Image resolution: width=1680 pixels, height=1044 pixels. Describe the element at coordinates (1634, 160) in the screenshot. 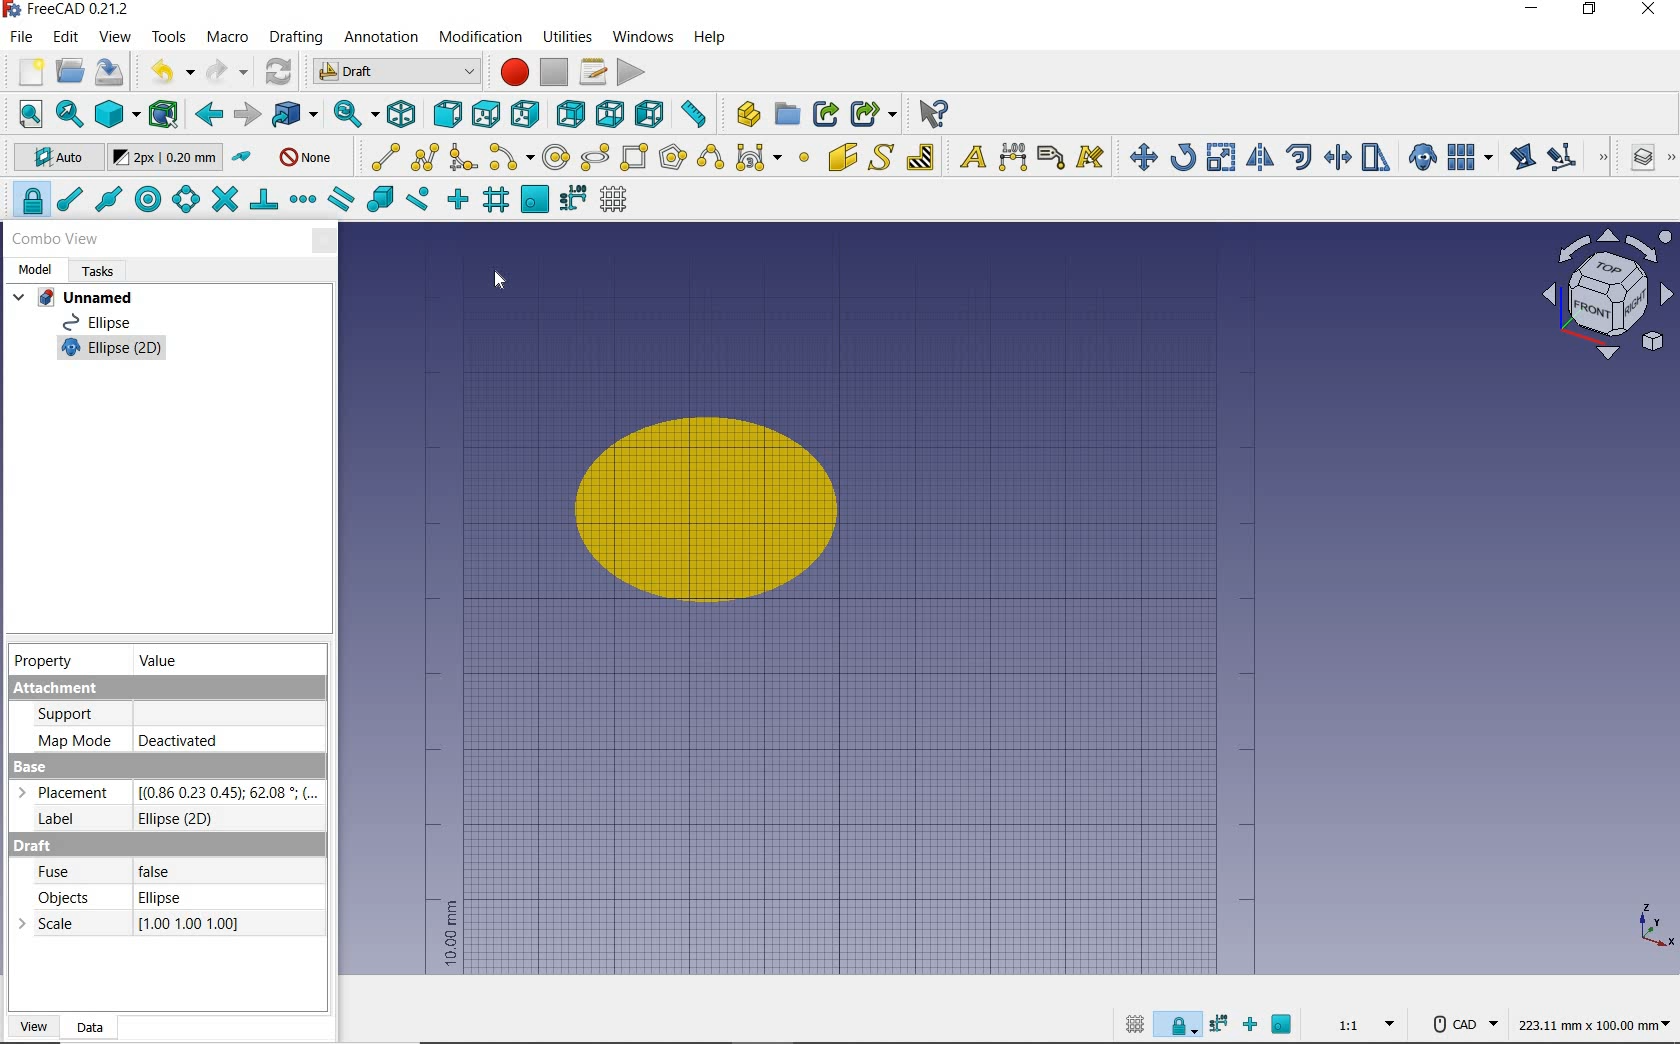

I see `manage layers` at that location.